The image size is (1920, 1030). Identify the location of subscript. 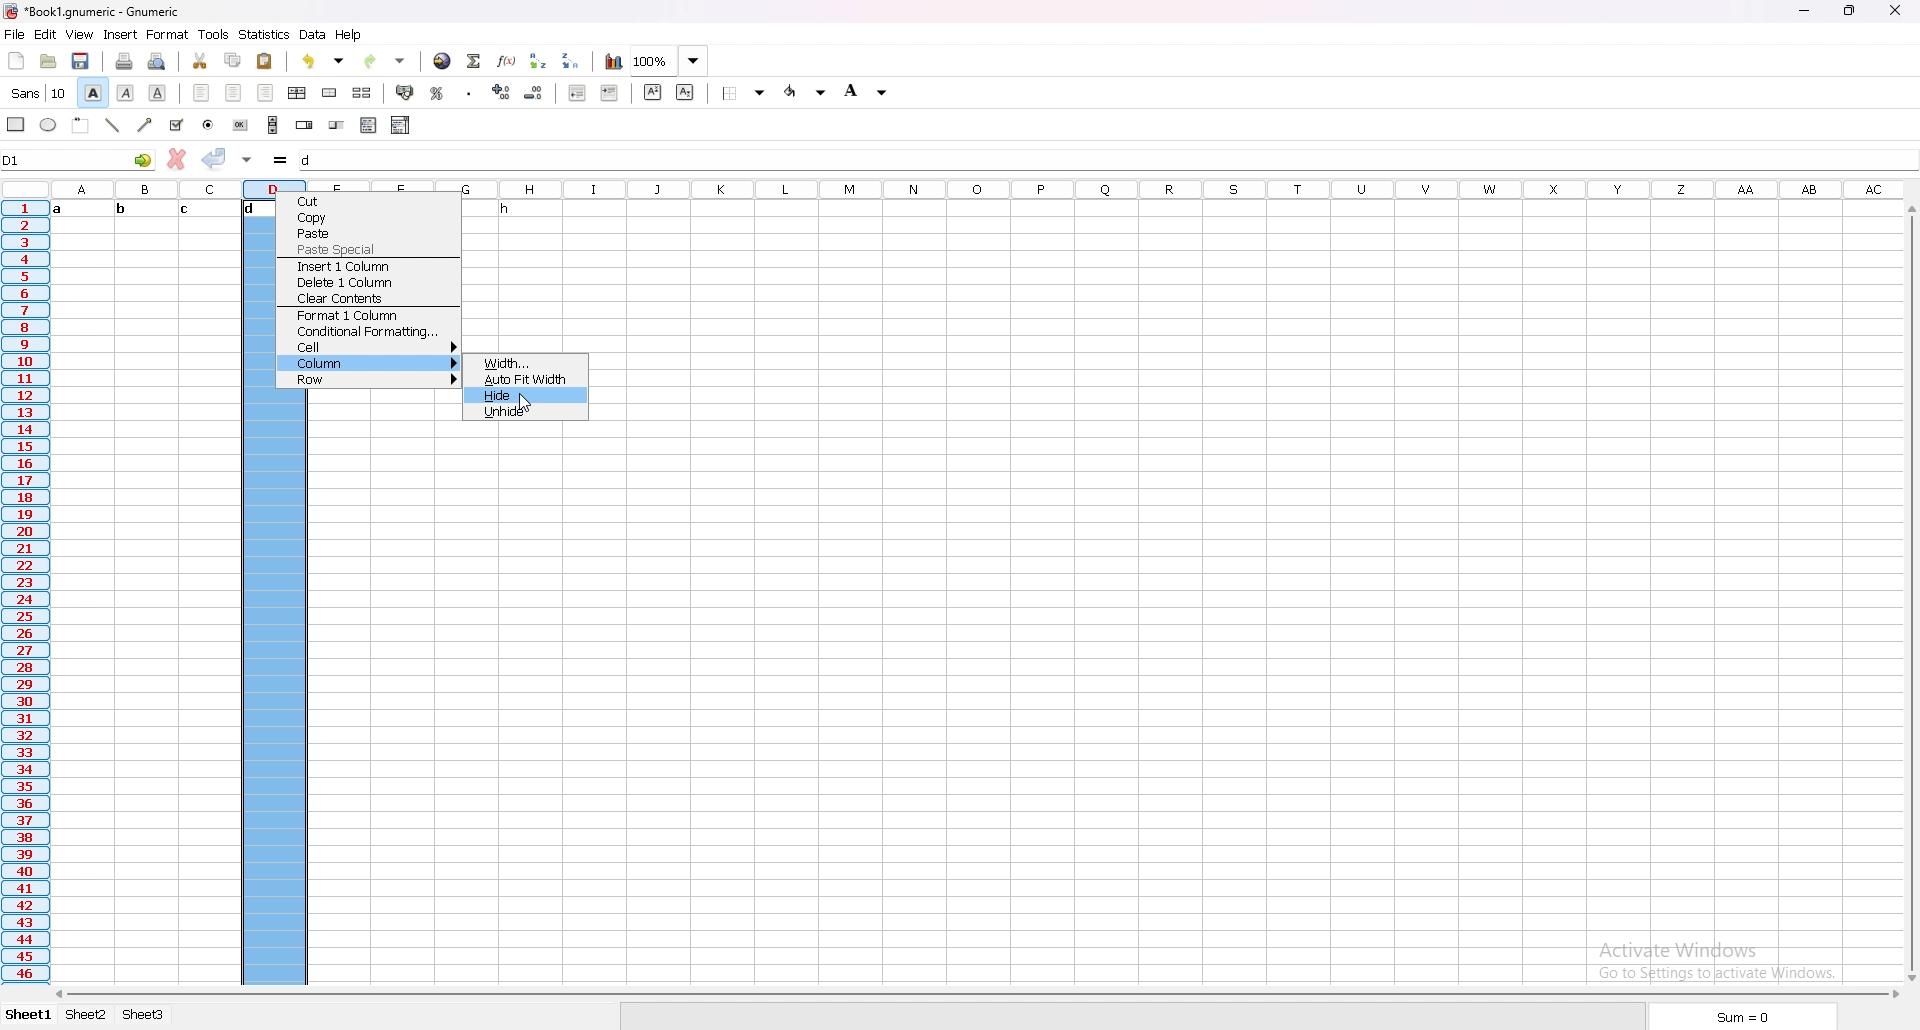
(685, 92).